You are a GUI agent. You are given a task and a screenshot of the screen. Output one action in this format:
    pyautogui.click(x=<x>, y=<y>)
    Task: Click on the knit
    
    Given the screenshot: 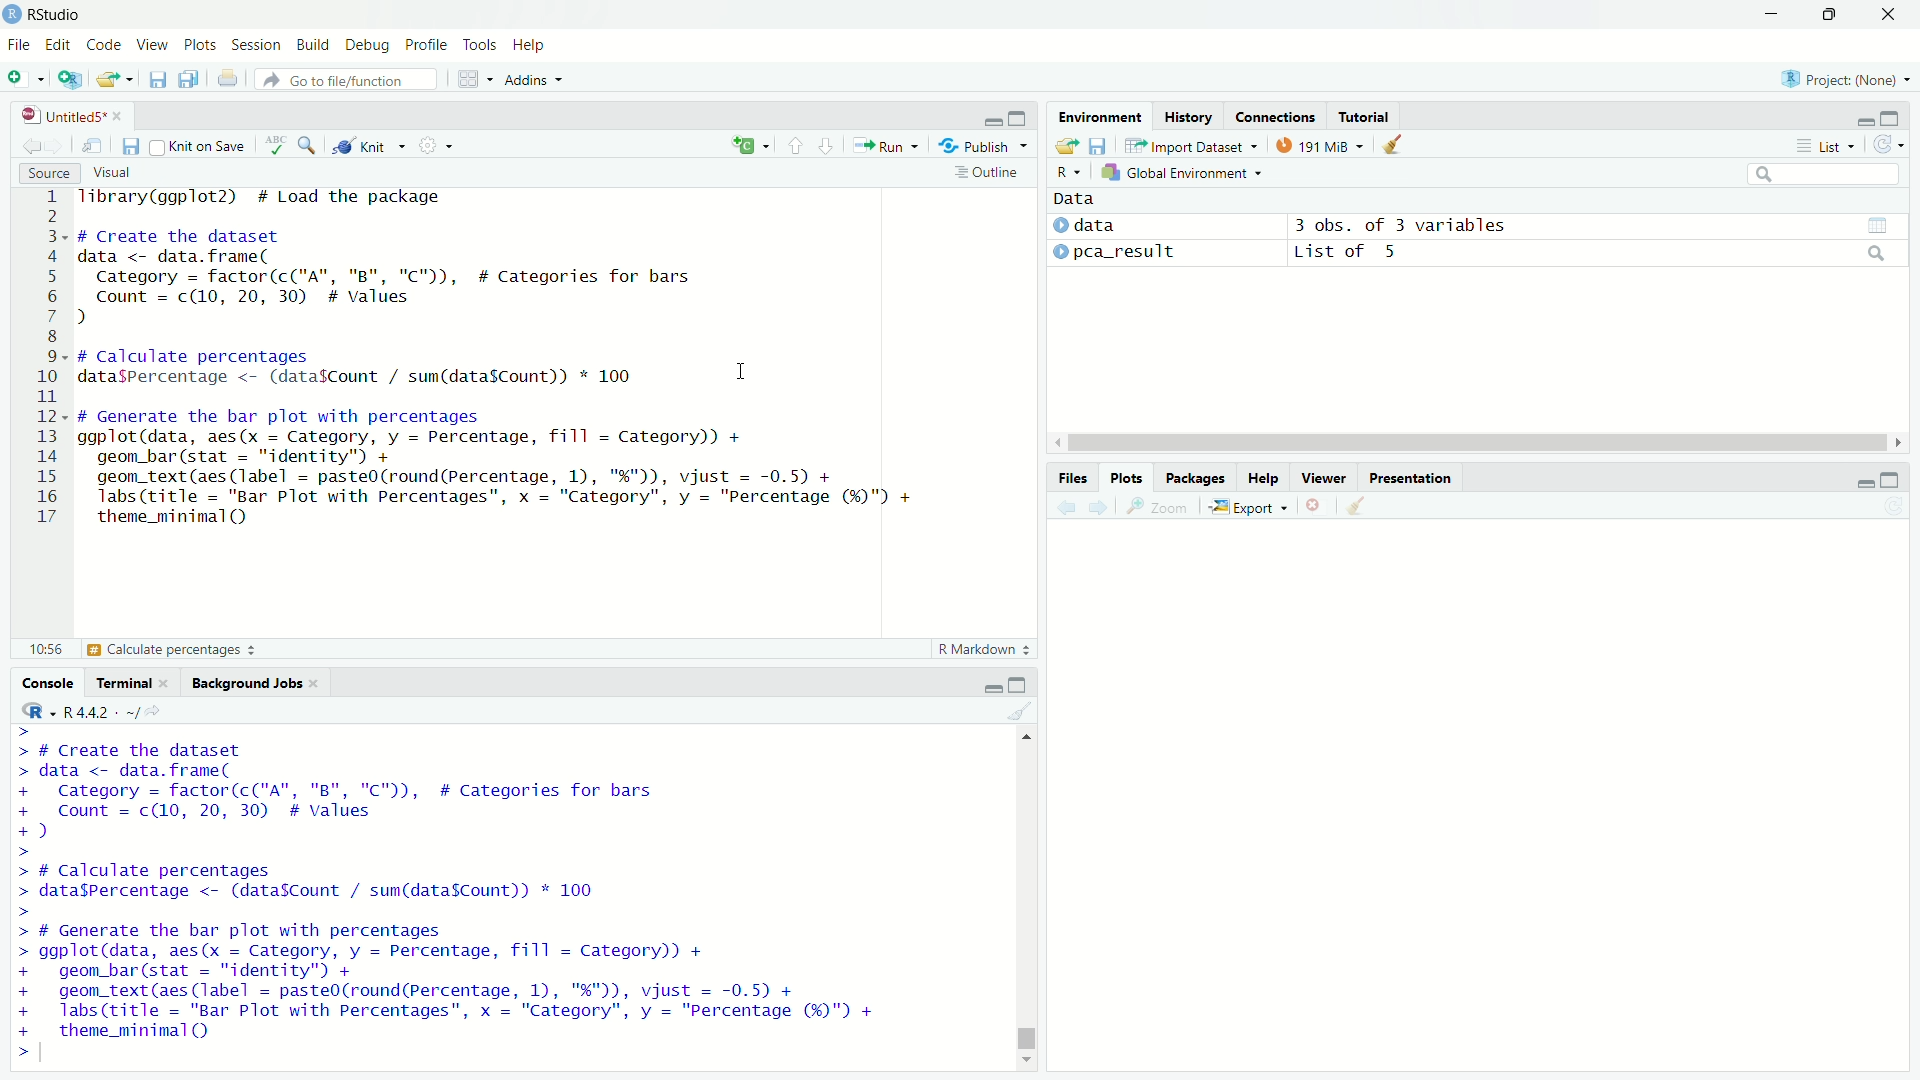 What is the action you would take?
    pyautogui.click(x=366, y=145)
    